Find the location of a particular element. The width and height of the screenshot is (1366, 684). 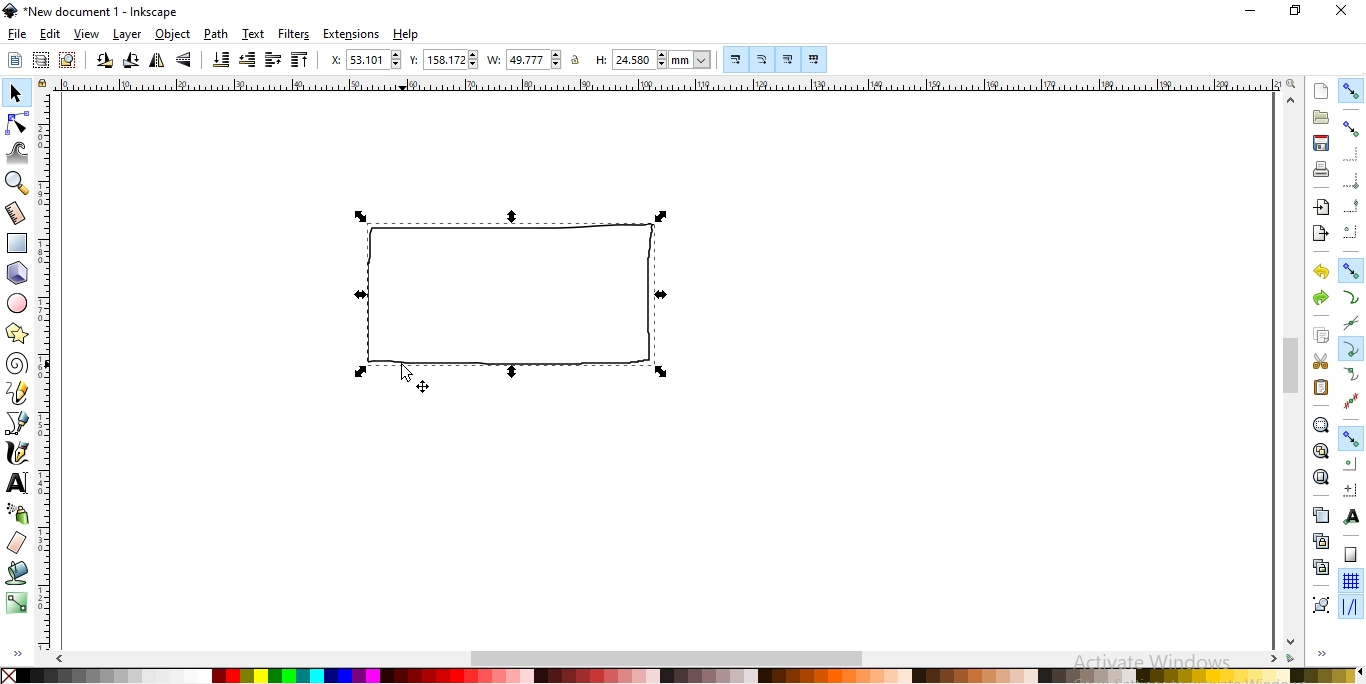

cut is located at coordinates (1320, 363).